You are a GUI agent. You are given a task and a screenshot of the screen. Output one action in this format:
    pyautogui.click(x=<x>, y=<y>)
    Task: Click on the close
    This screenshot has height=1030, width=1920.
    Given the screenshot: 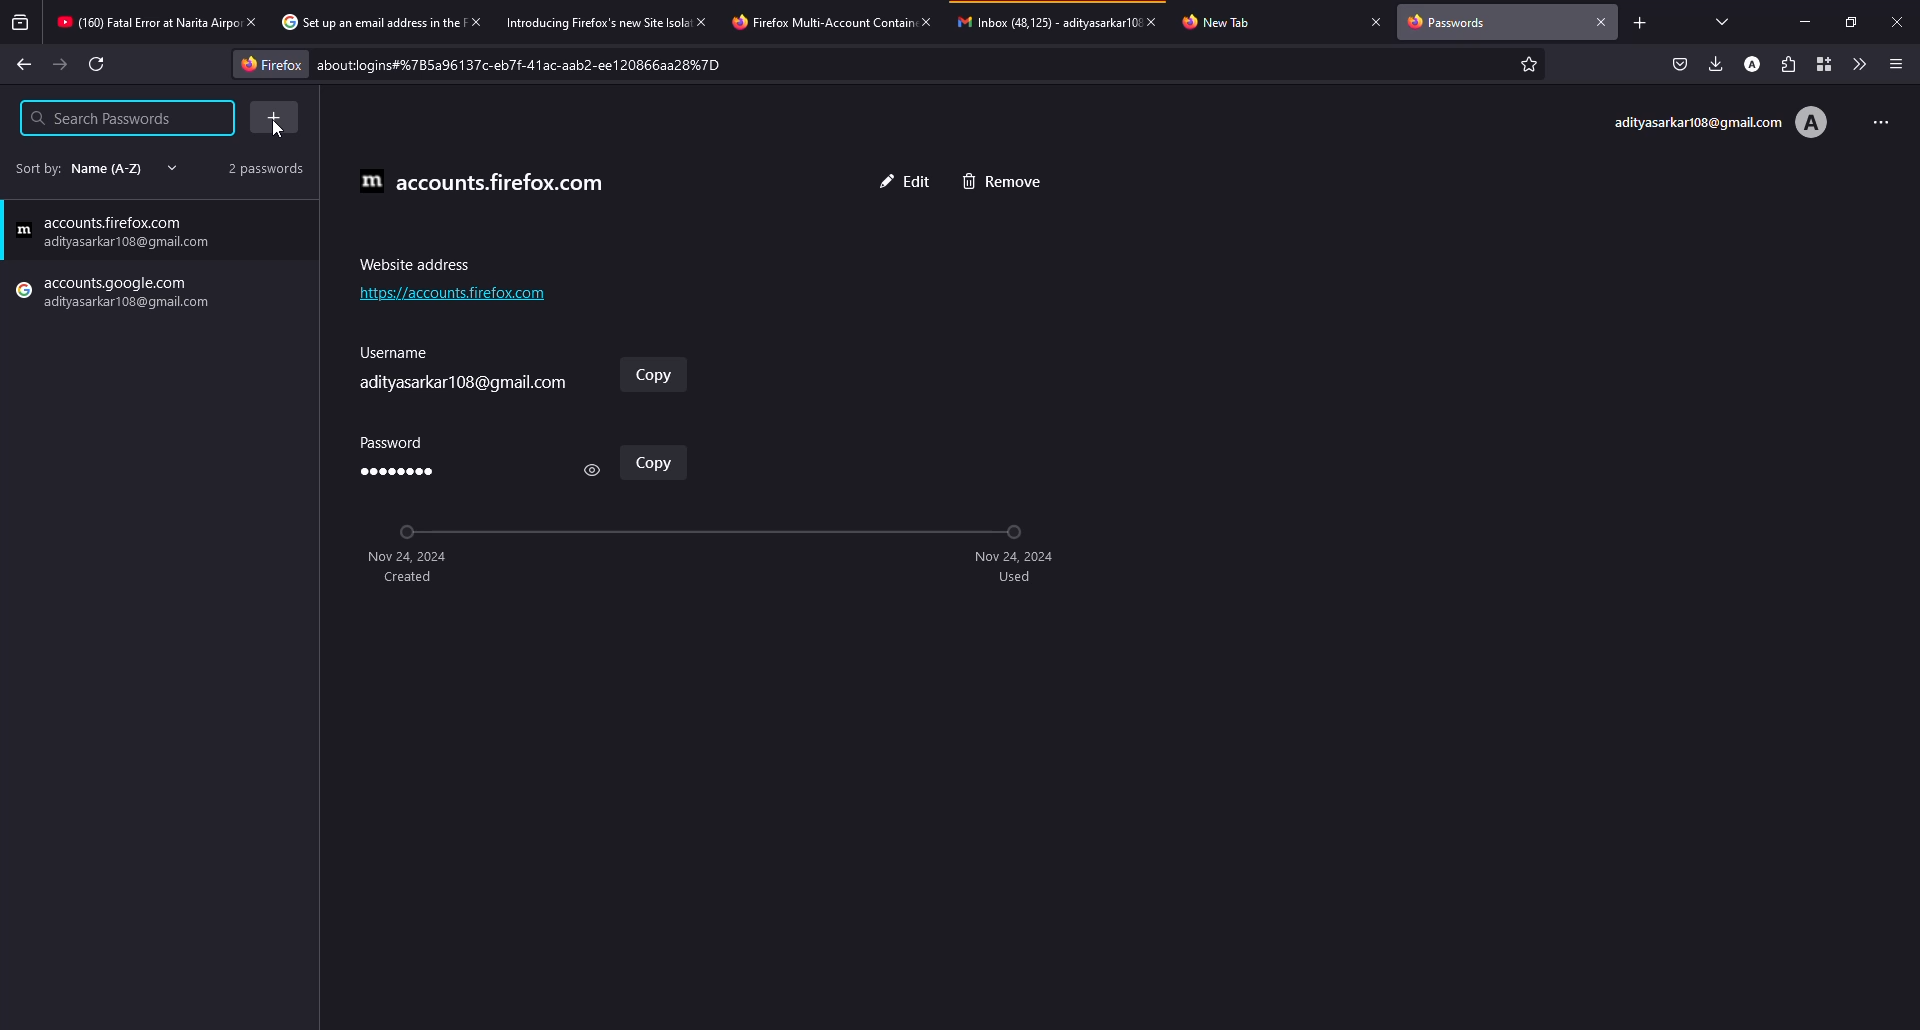 What is the action you would take?
    pyautogui.click(x=704, y=21)
    